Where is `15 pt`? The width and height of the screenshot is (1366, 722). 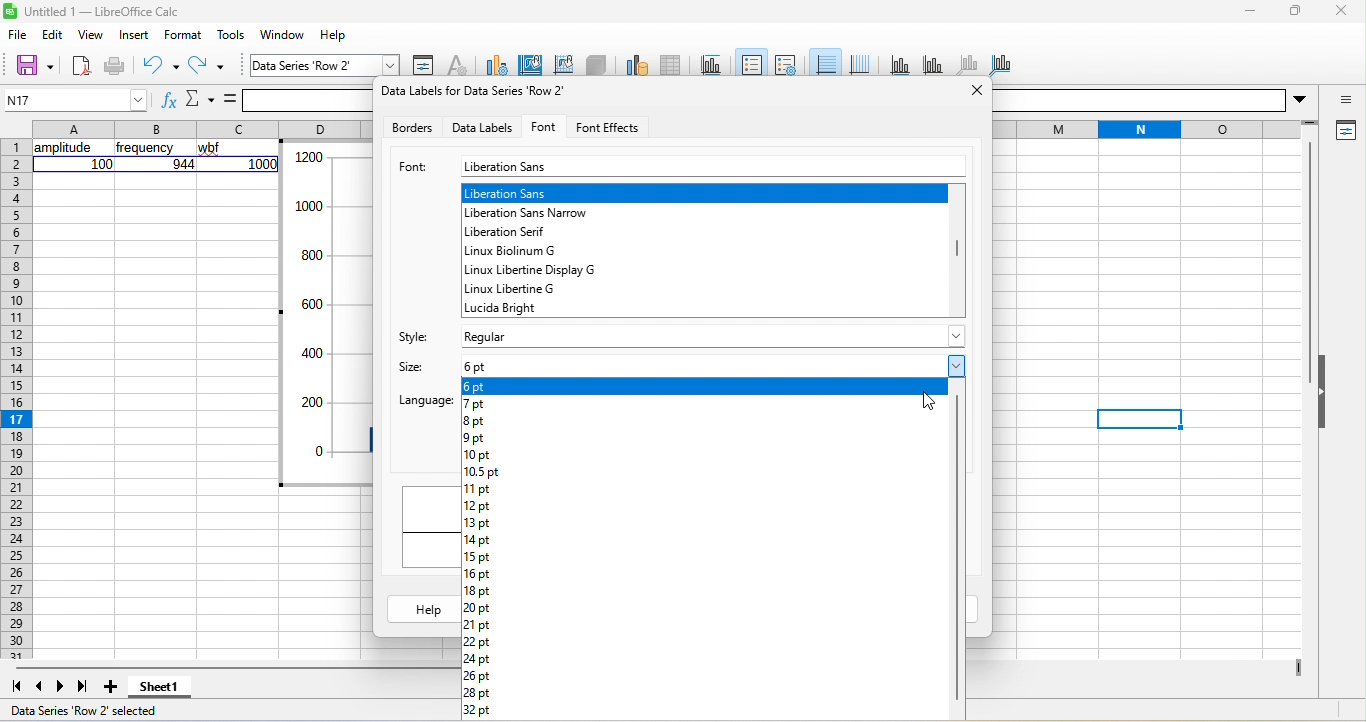 15 pt is located at coordinates (476, 558).